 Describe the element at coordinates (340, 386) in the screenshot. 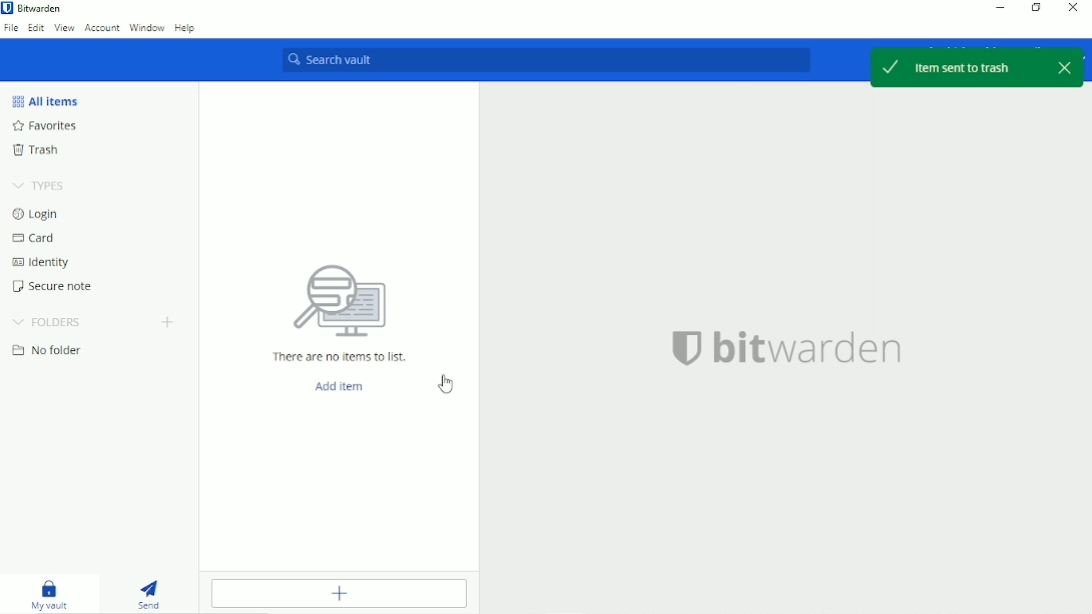

I see `Add item` at that location.